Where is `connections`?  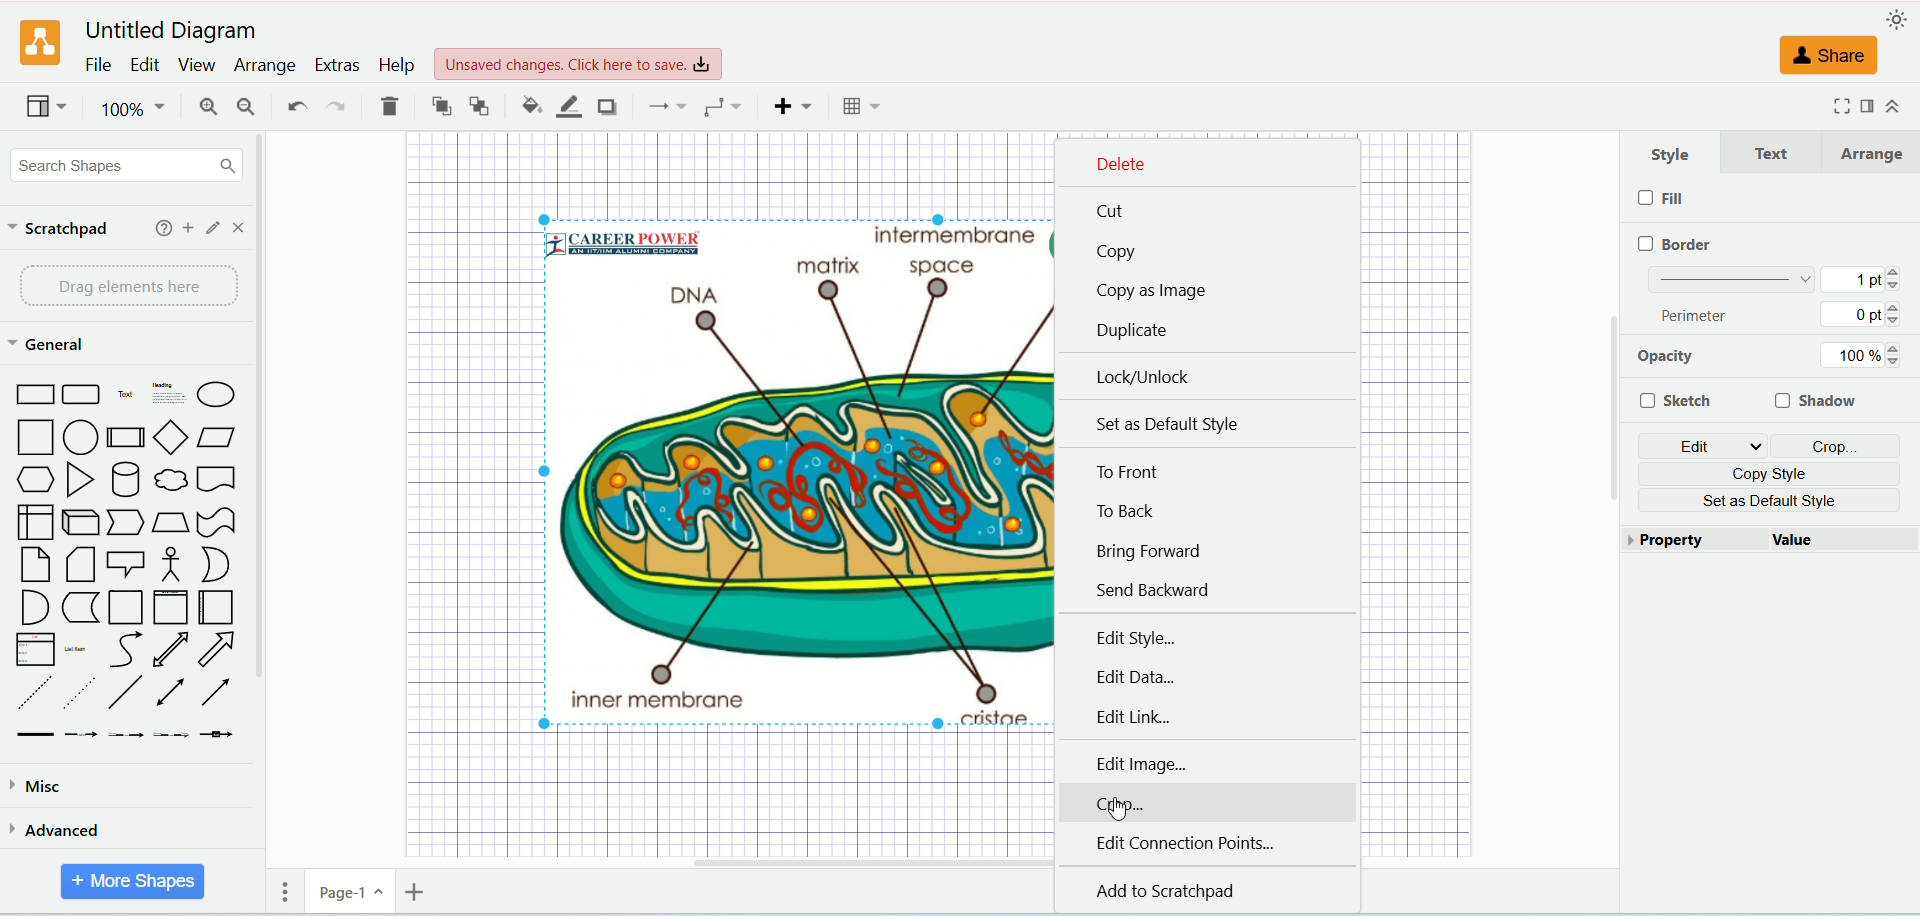 connections is located at coordinates (667, 106).